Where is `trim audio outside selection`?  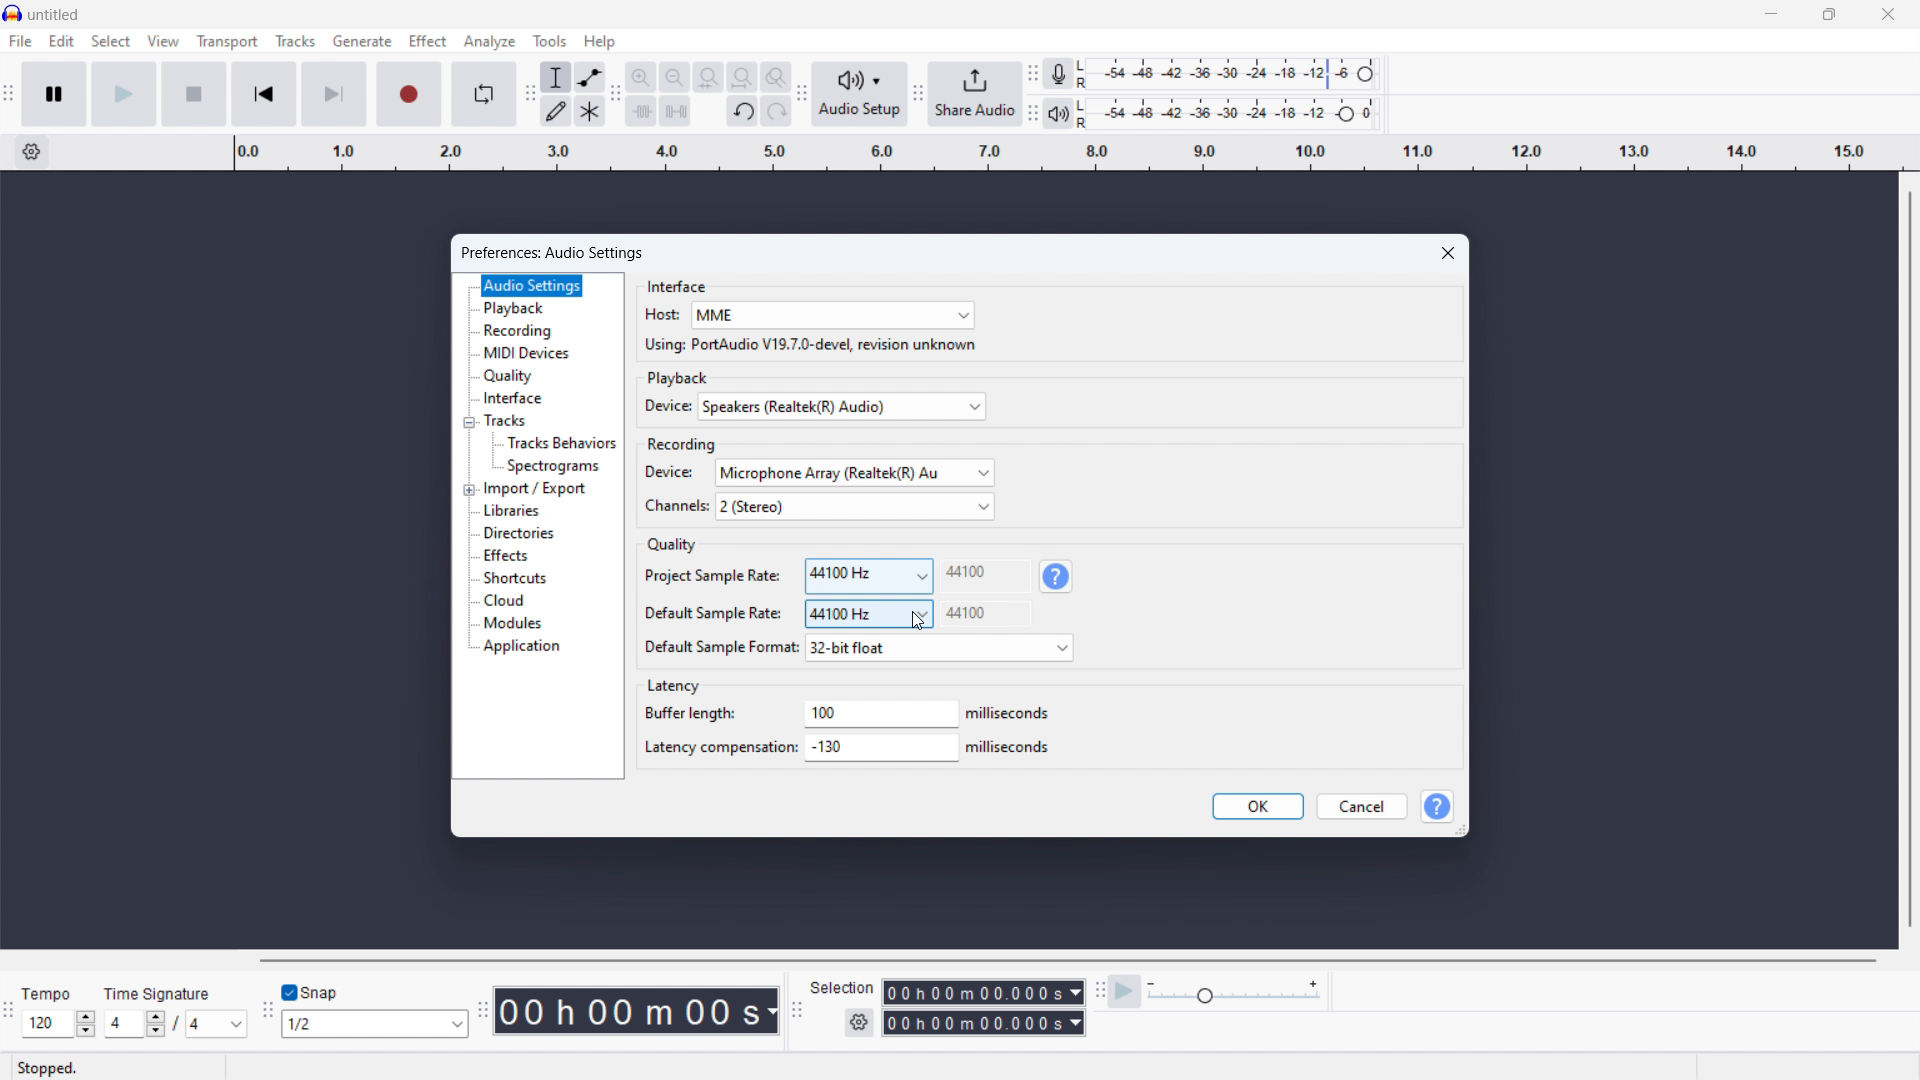 trim audio outside selection is located at coordinates (642, 112).